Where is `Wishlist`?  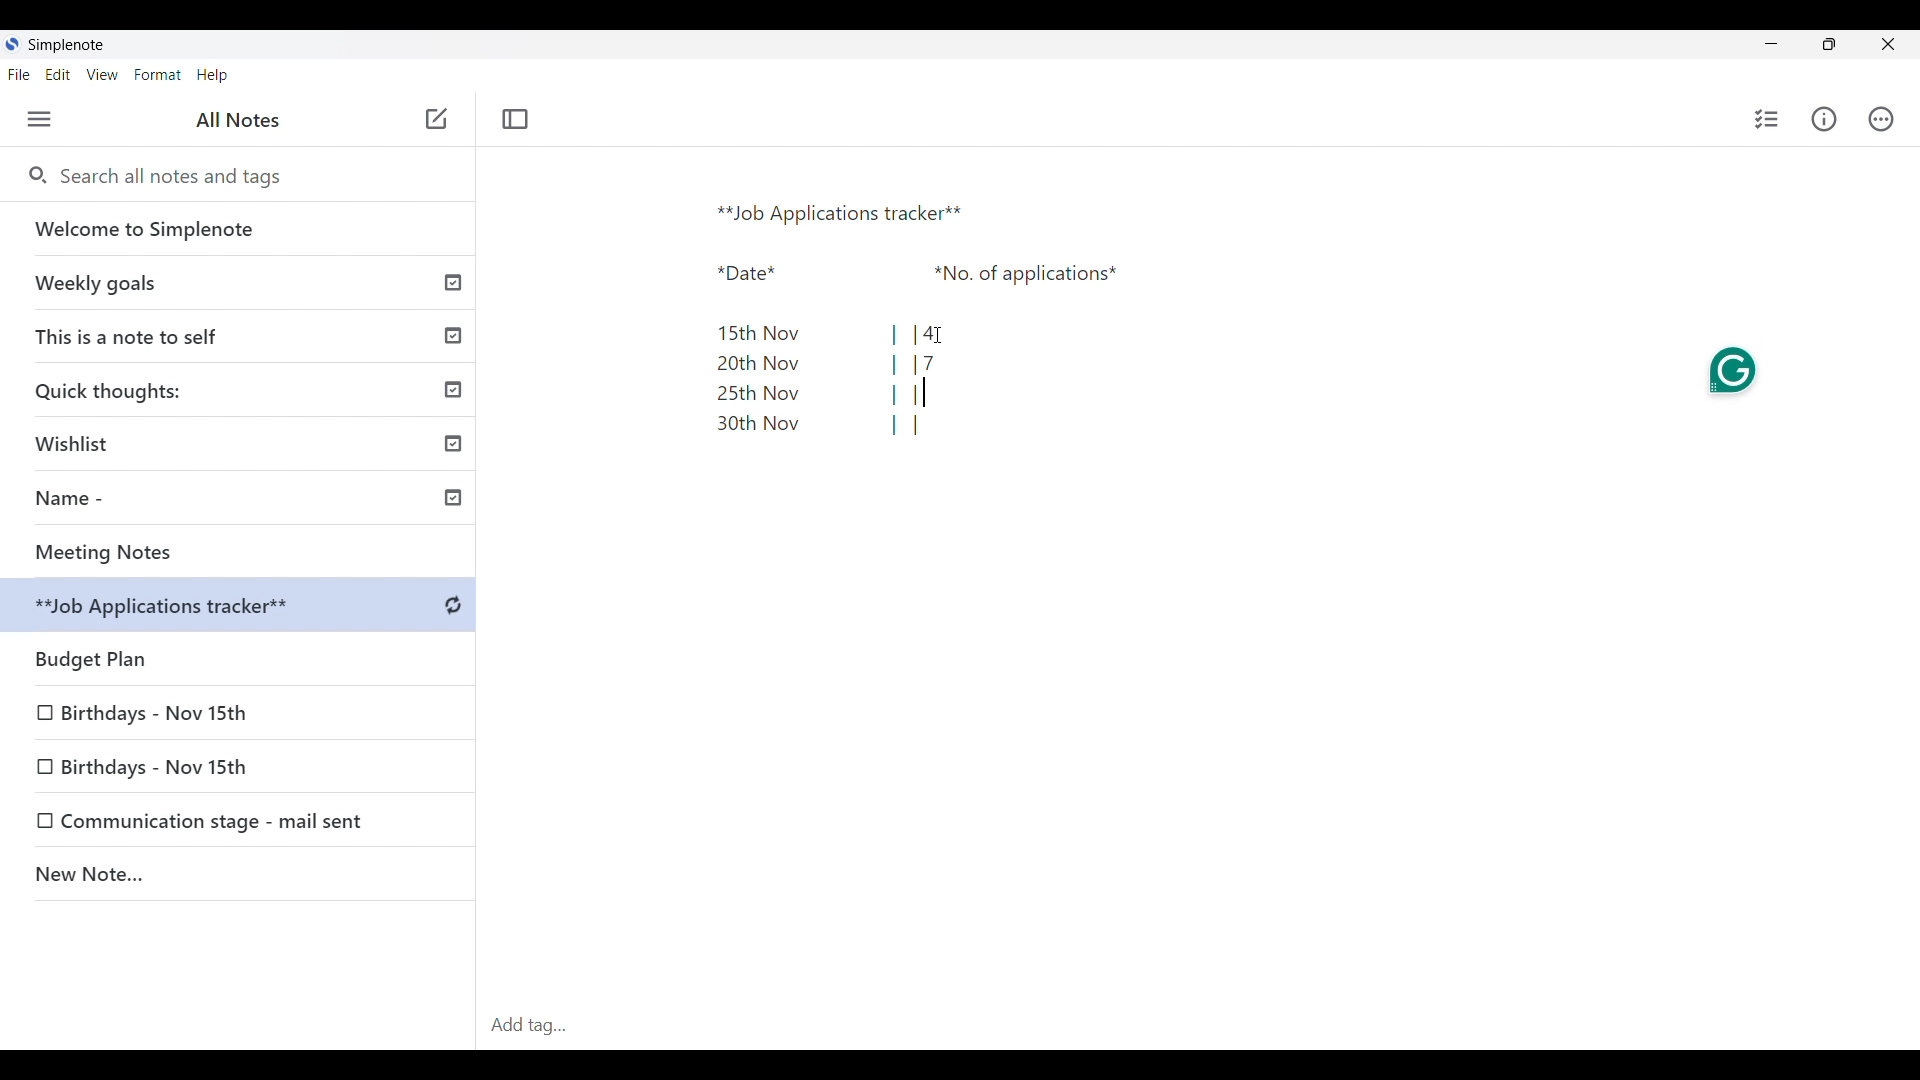
Wishlist is located at coordinates (245, 440).